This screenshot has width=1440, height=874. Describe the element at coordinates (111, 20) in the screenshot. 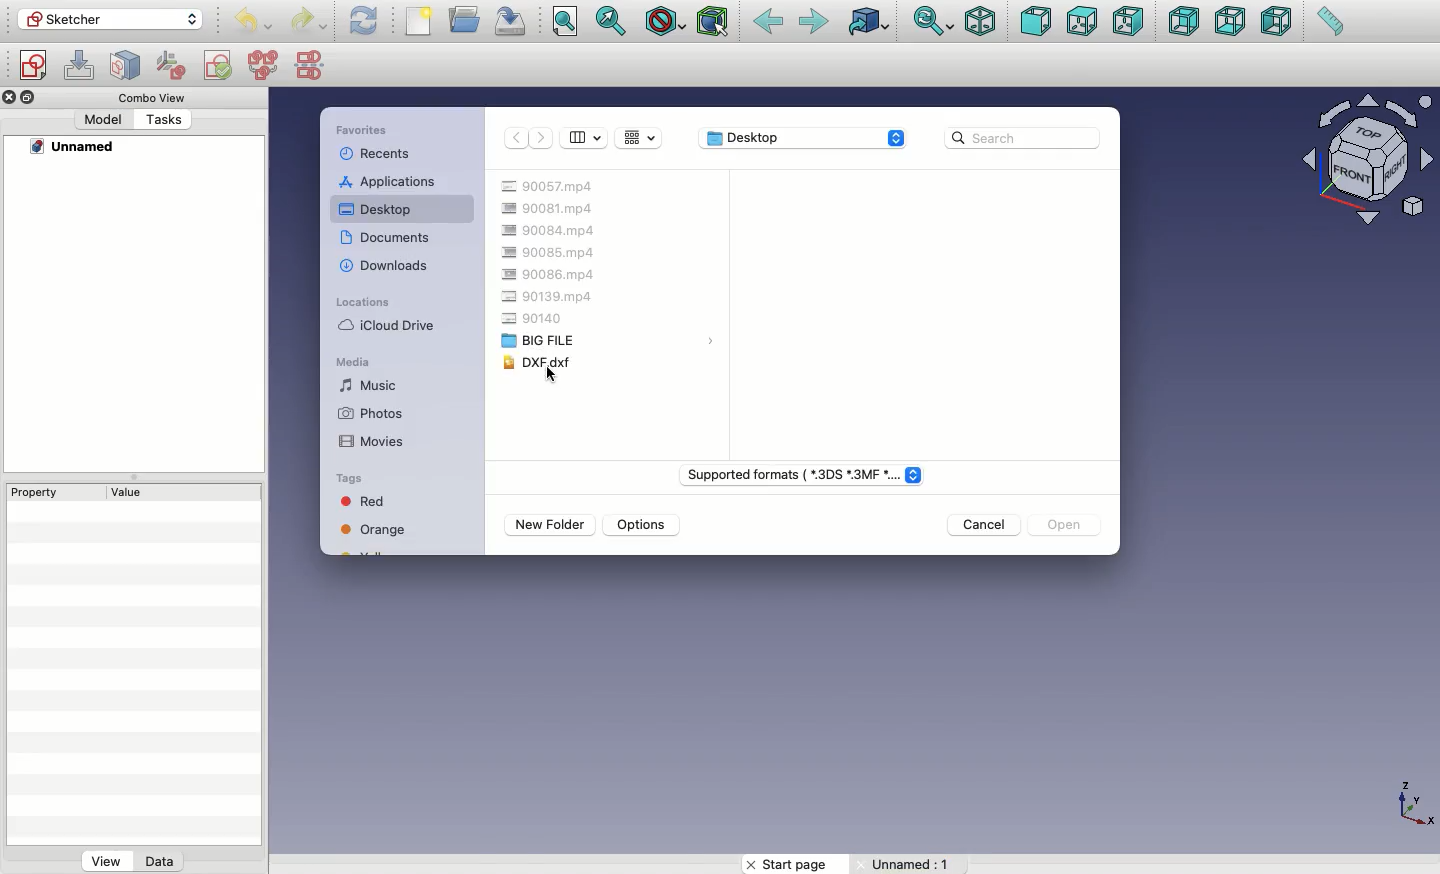

I see `Workbench` at that location.